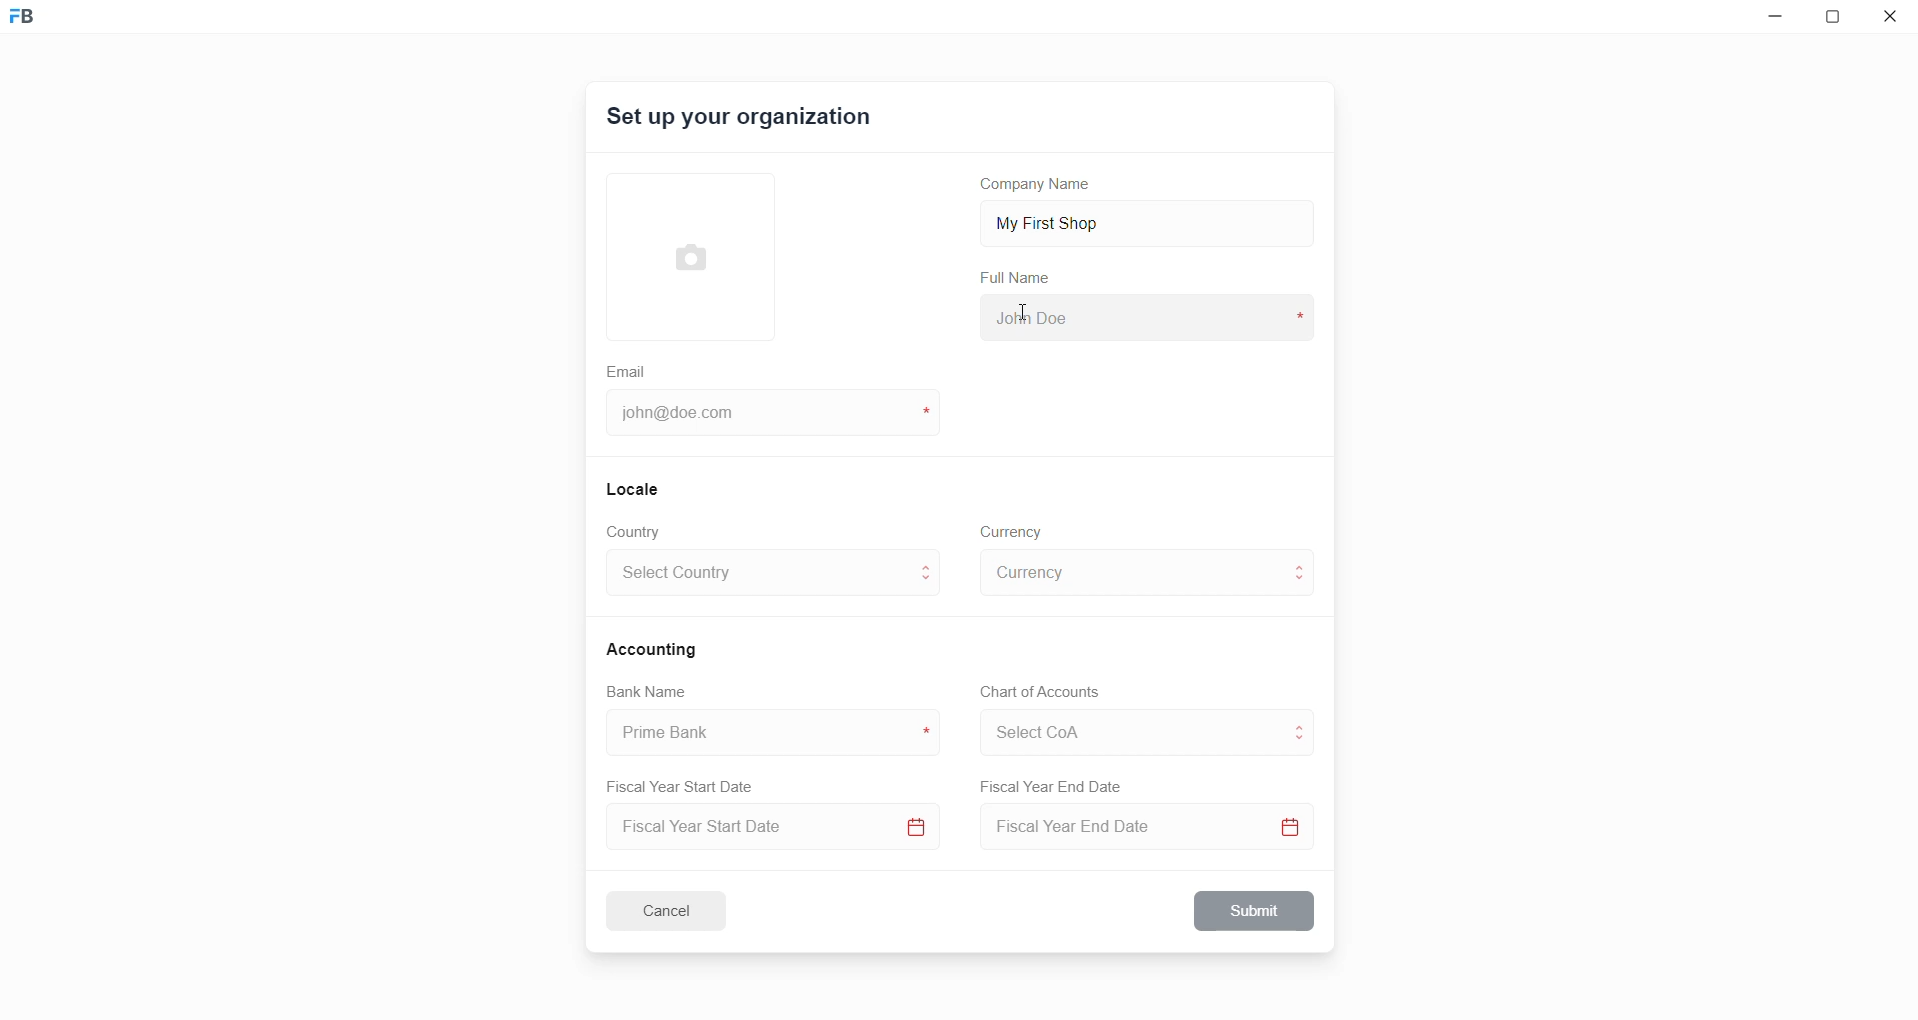  What do you see at coordinates (1304, 564) in the screenshot?
I see `move to above curreny` at bounding box center [1304, 564].